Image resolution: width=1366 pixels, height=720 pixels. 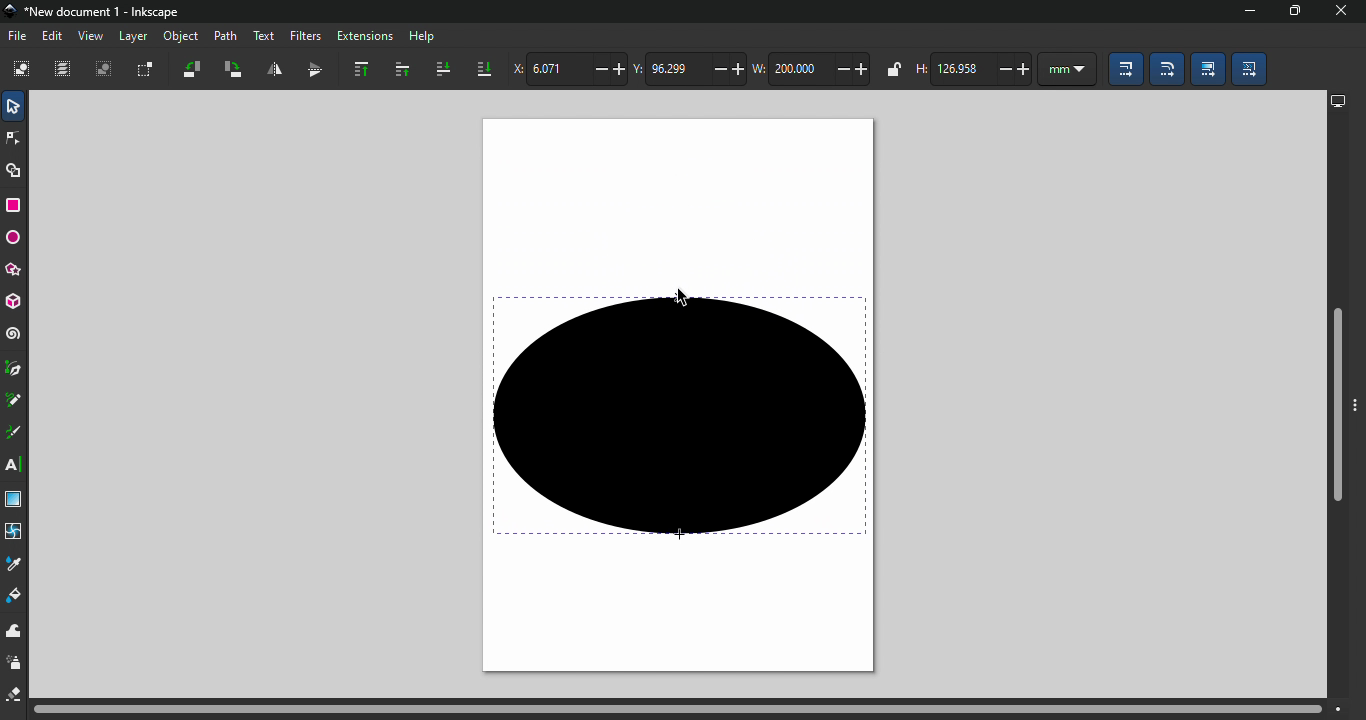 I want to click on Vertical scroll bar, so click(x=1335, y=406).